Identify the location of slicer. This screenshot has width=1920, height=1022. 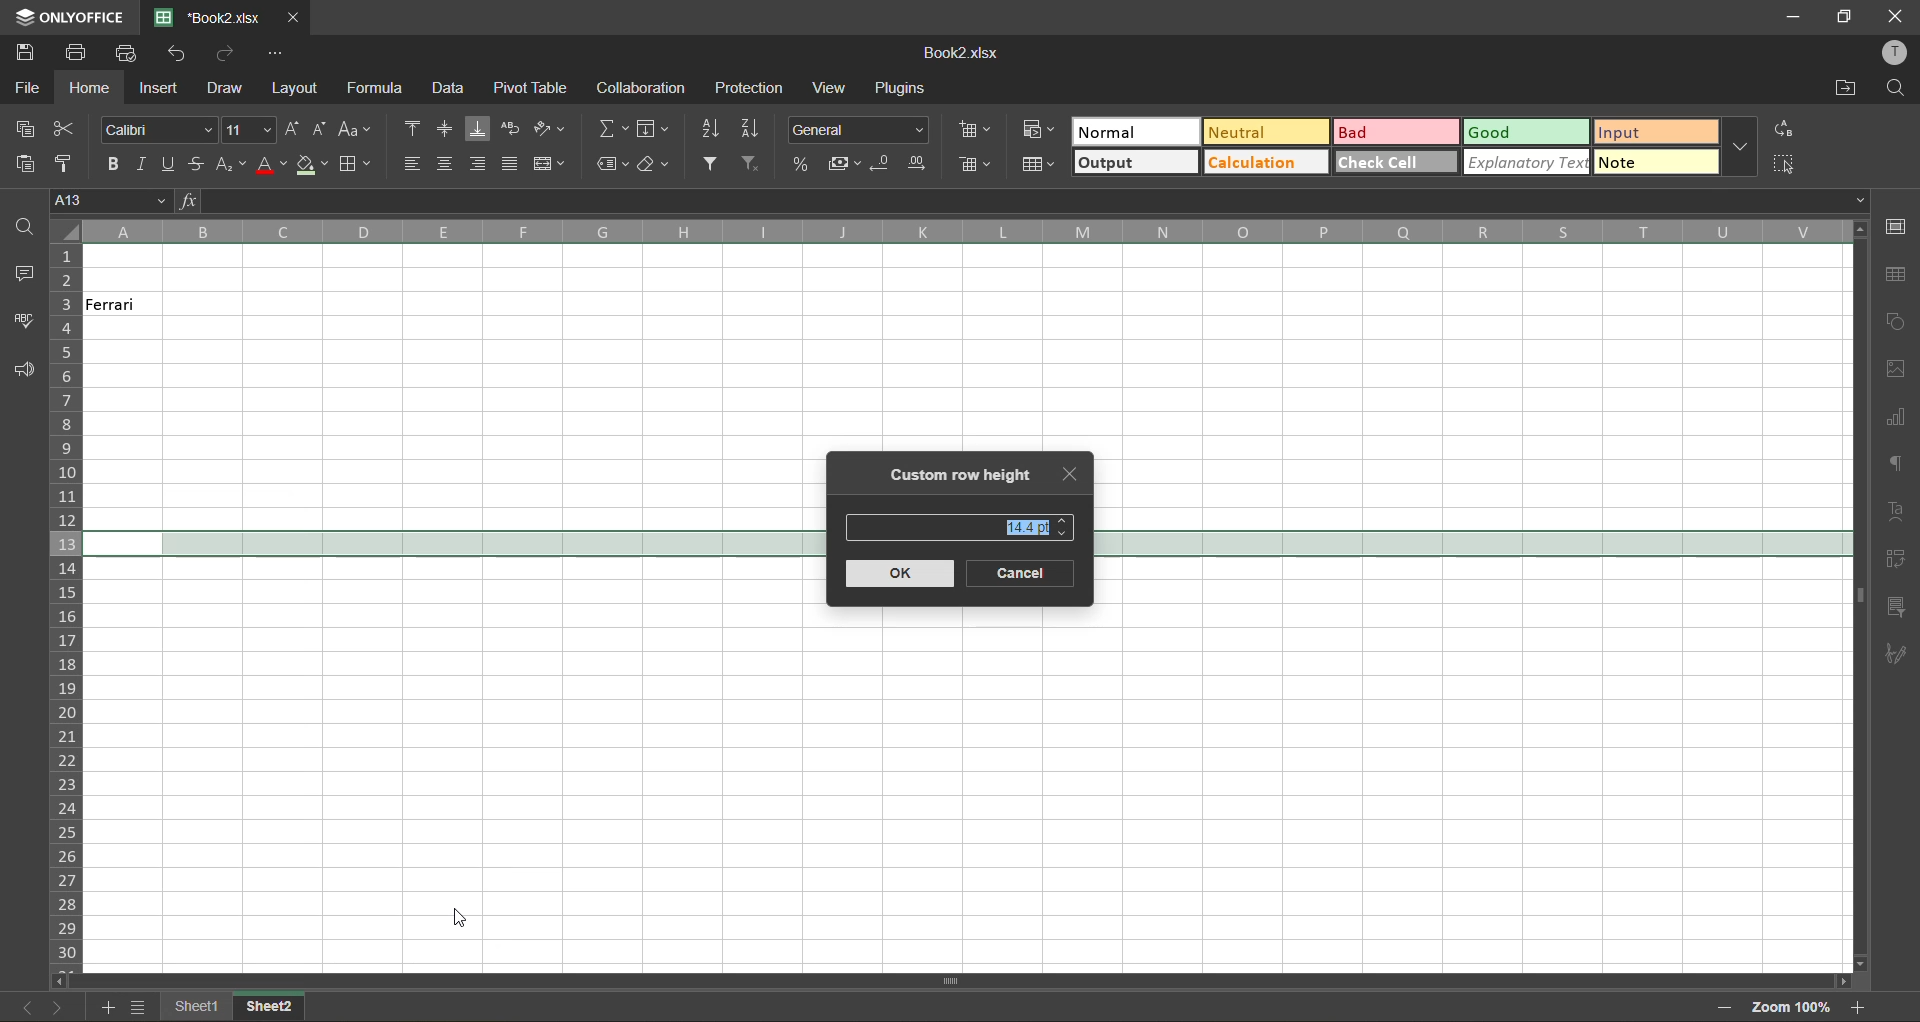
(1898, 609).